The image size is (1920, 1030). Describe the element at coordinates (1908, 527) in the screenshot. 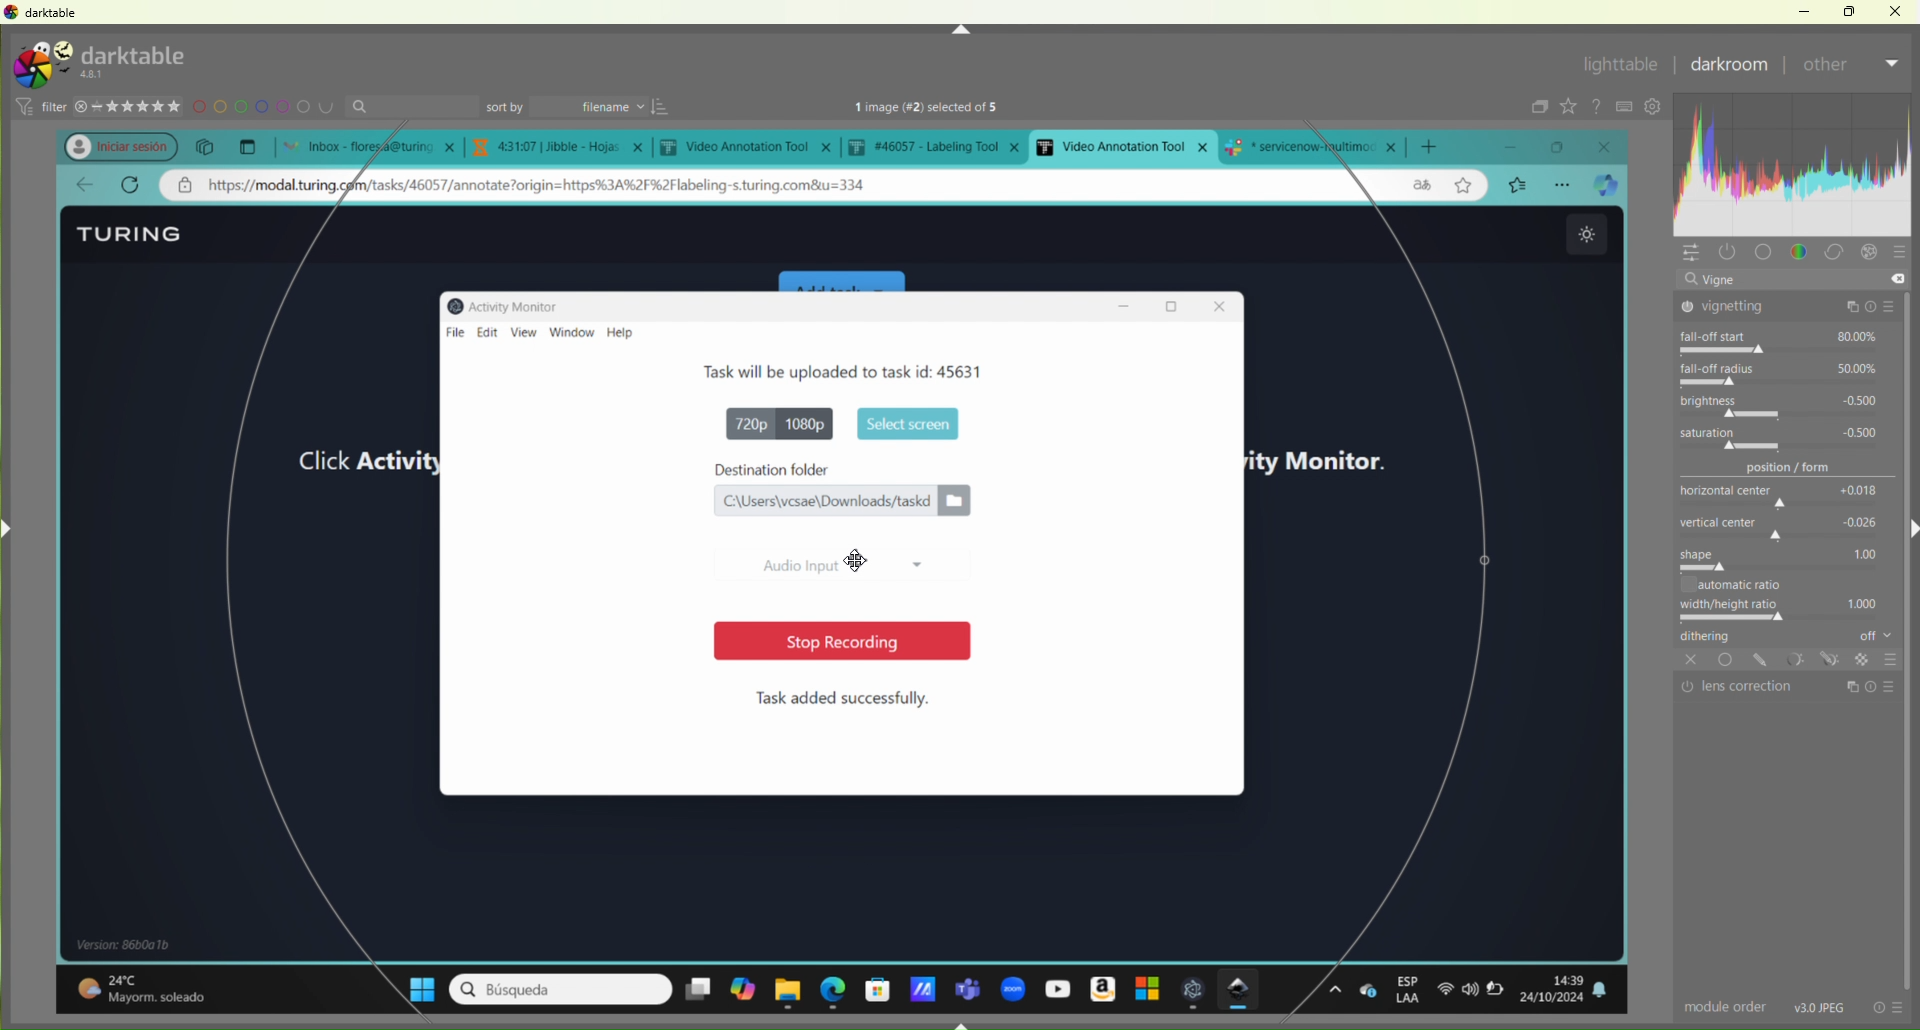

I see `Right` at that location.